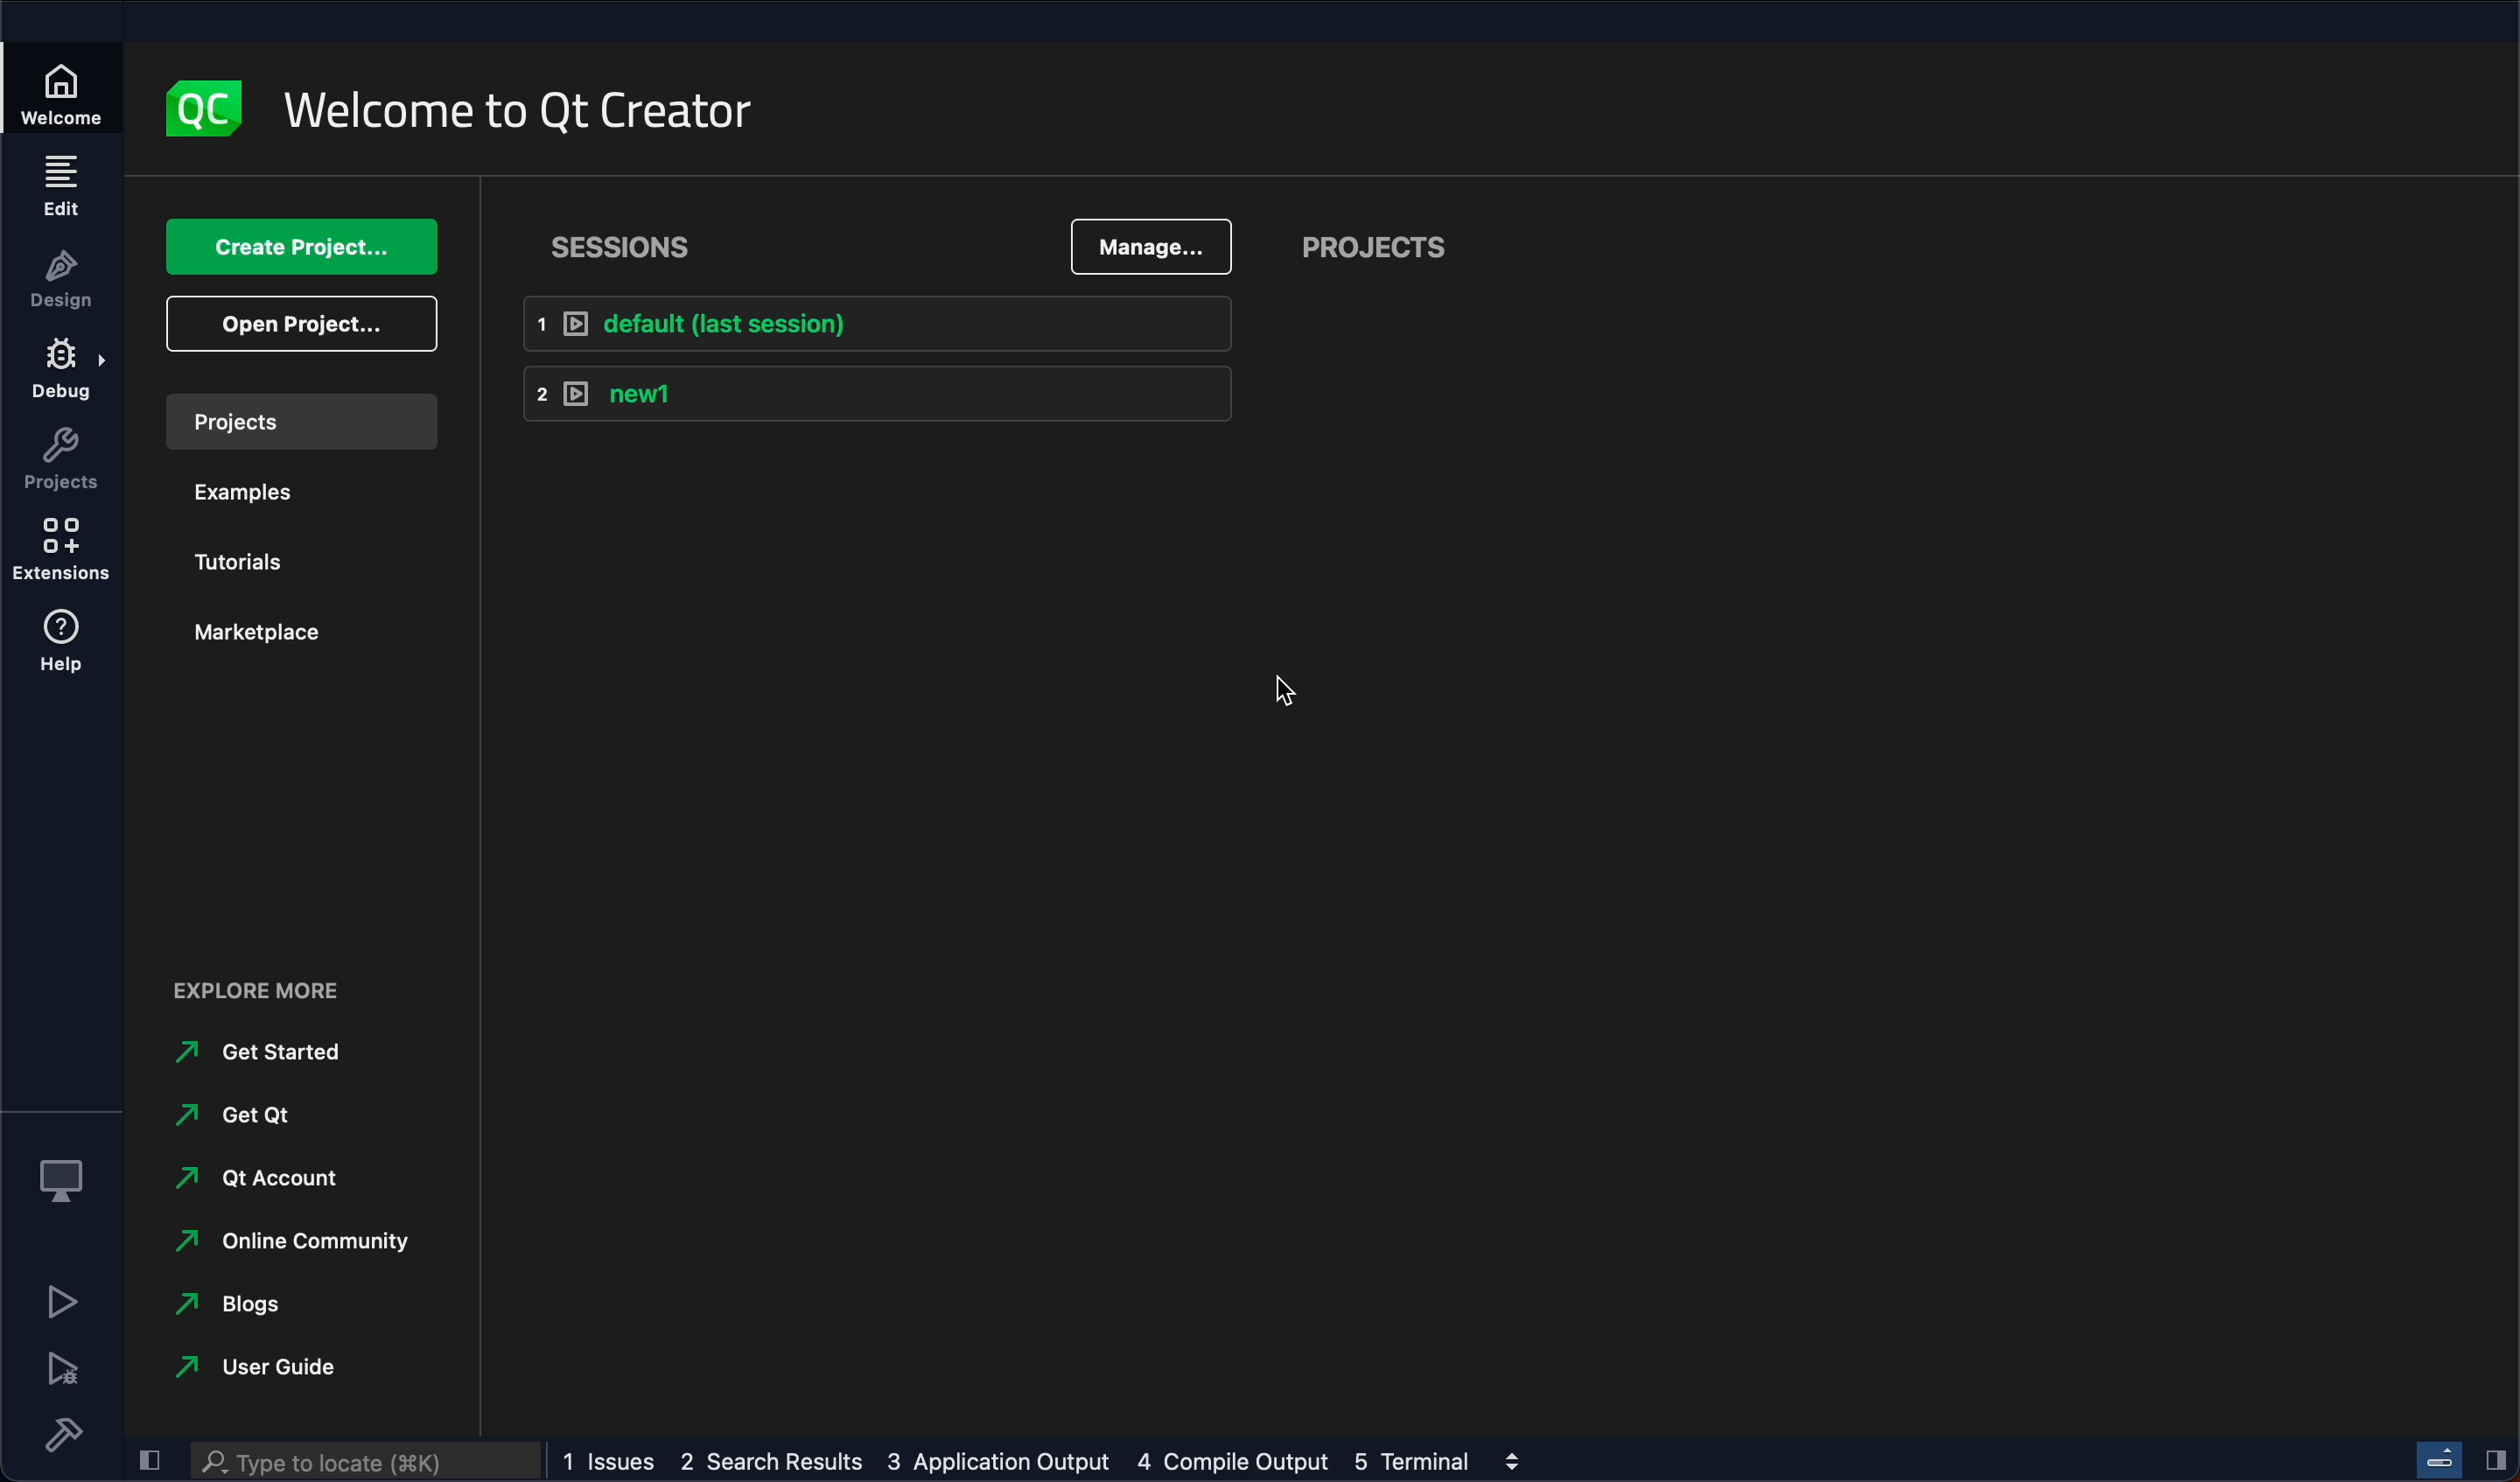 The width and height of the screenshot is (2520, 1482). Describe the element at coordinates (249, 566) in the screenshot. I see `tutorials` at that location.